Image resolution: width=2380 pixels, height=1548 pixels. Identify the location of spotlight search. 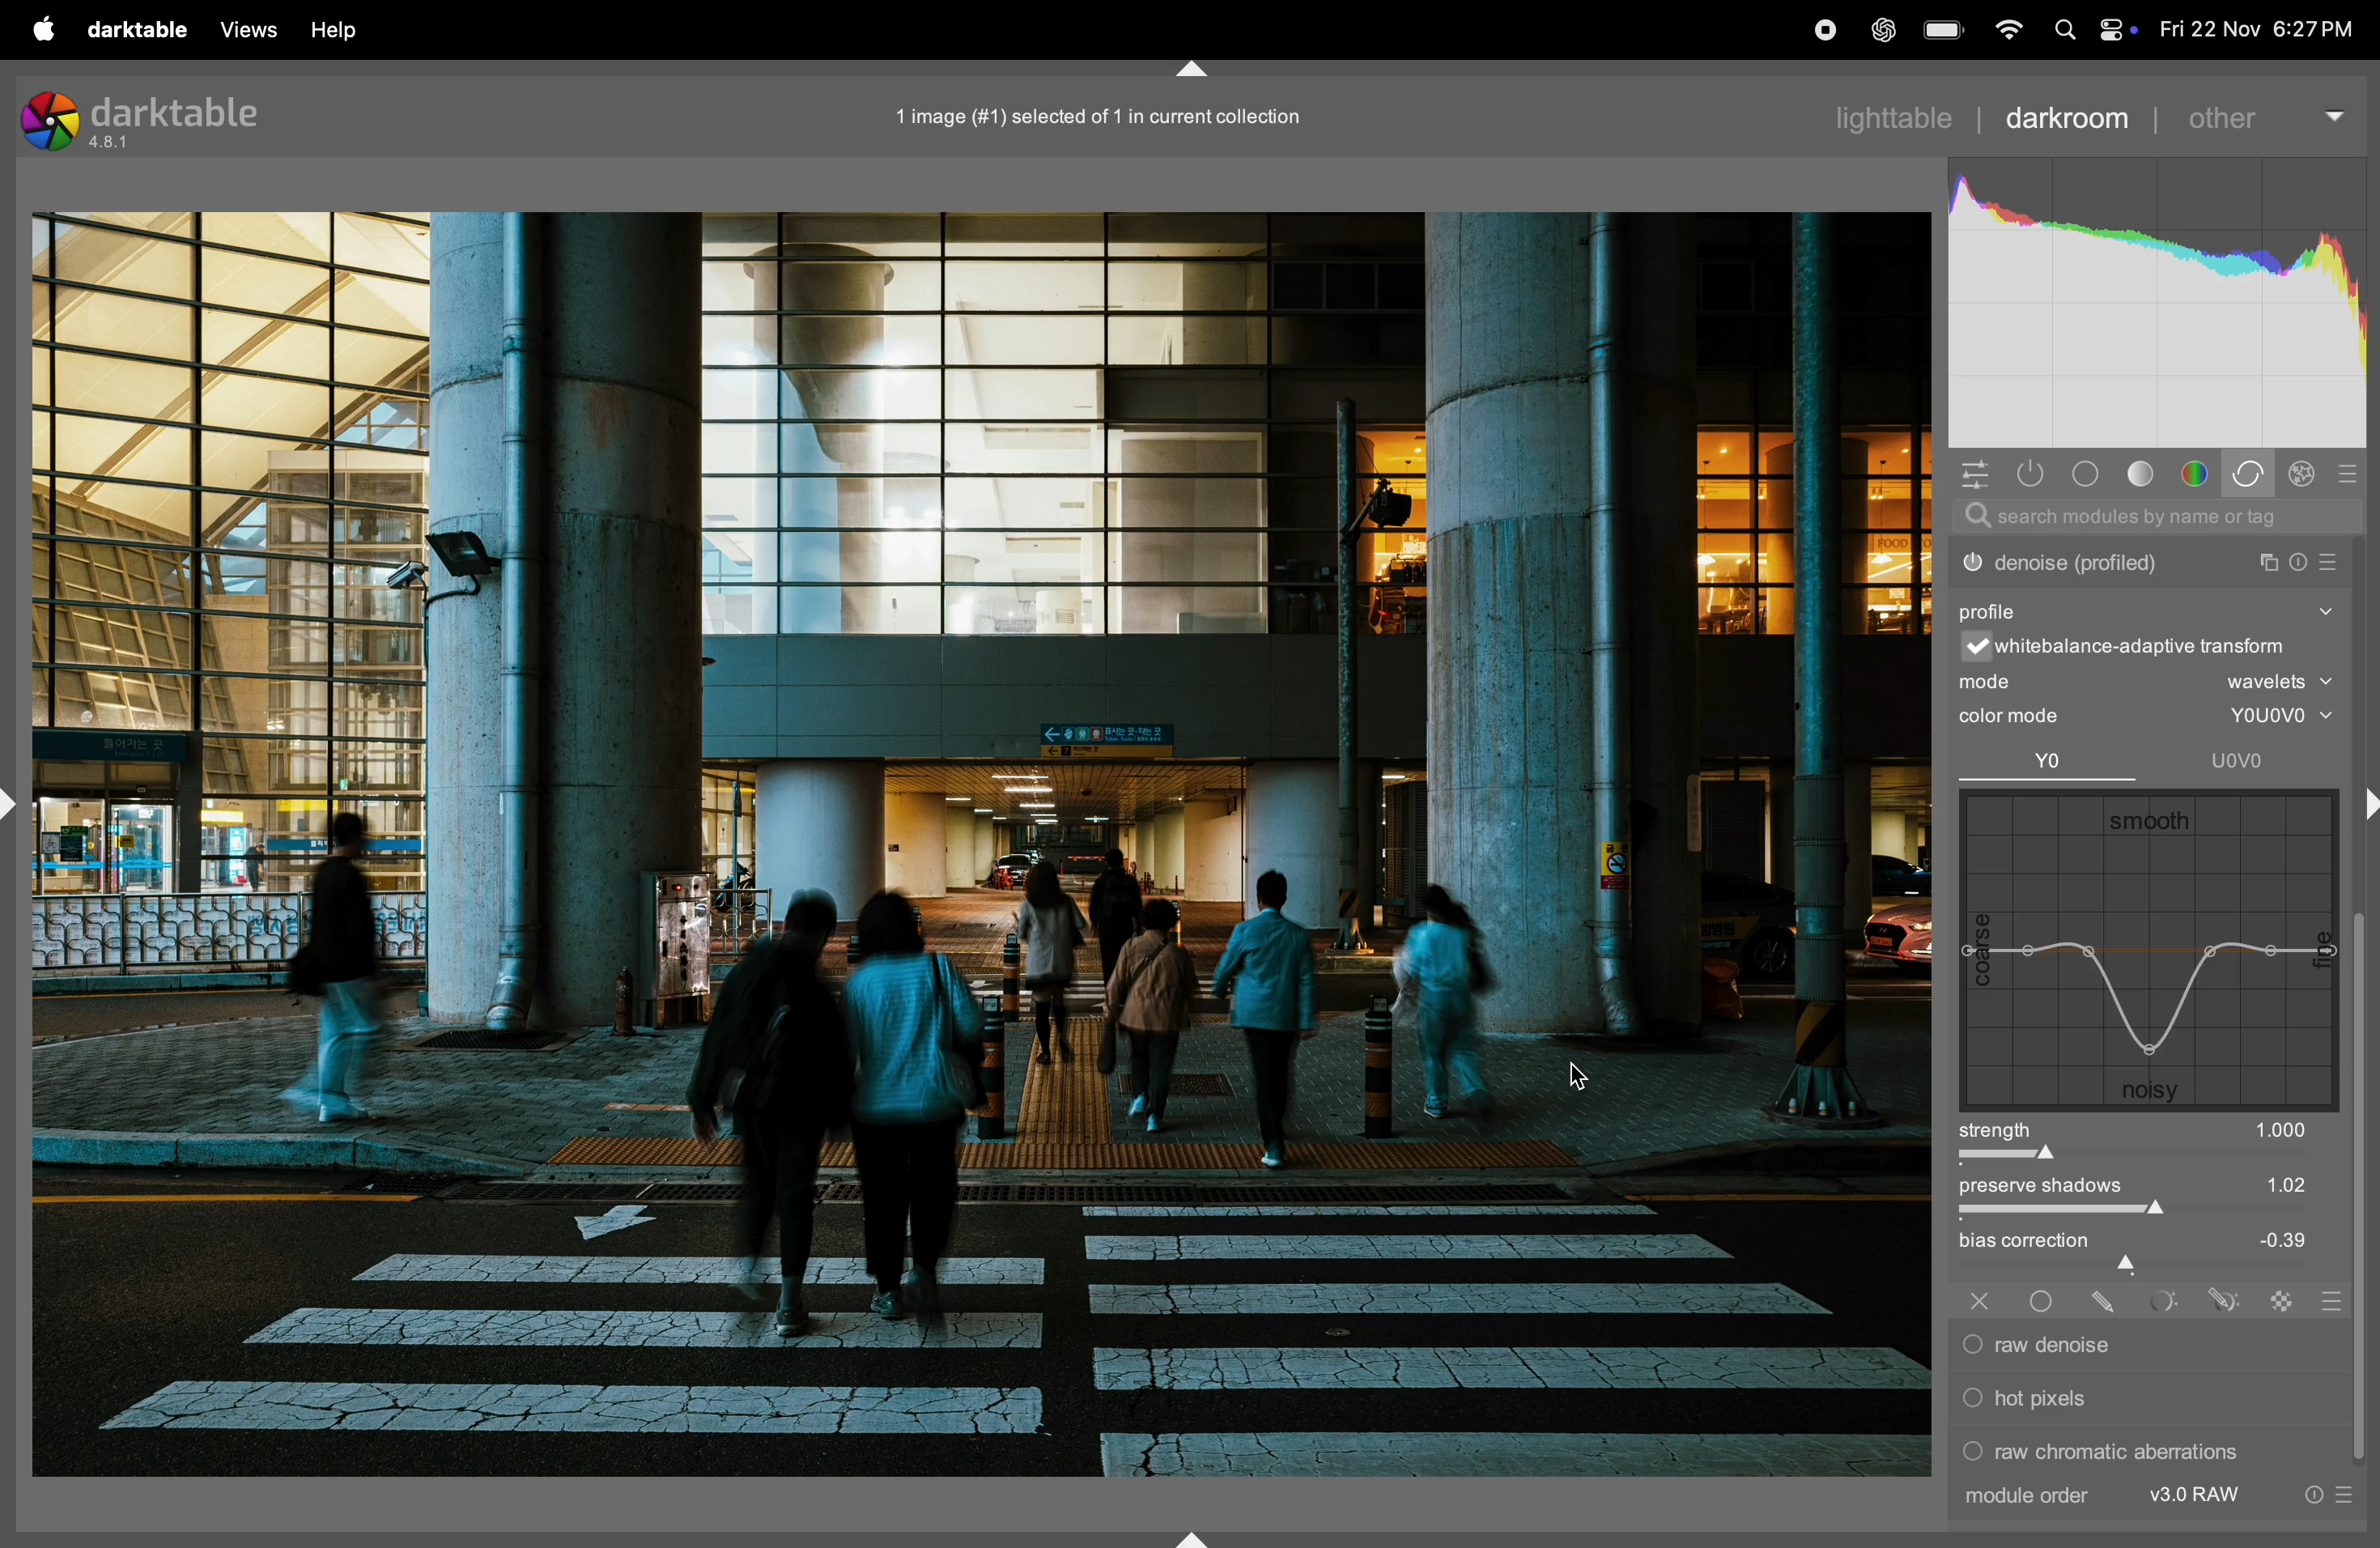
(2065, 34).